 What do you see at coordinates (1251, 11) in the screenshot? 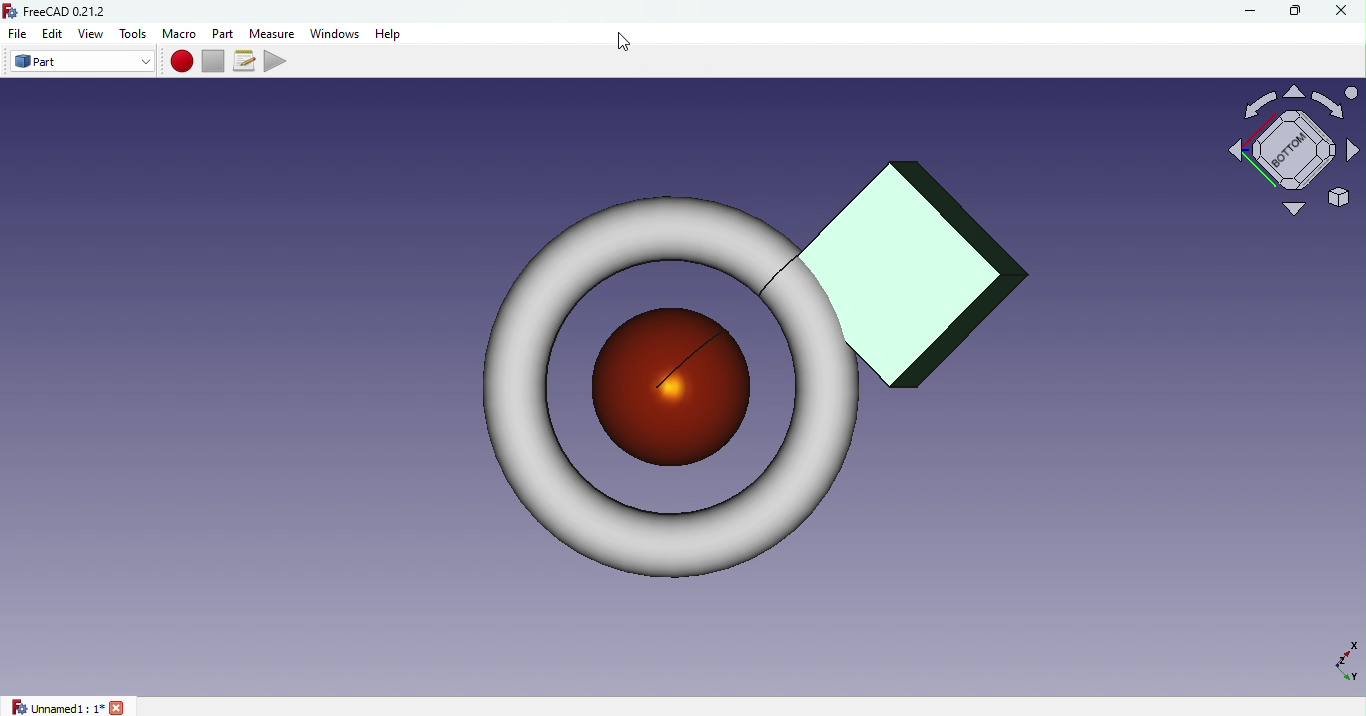
I see `Minimize` at bounding box center [1251, 11].